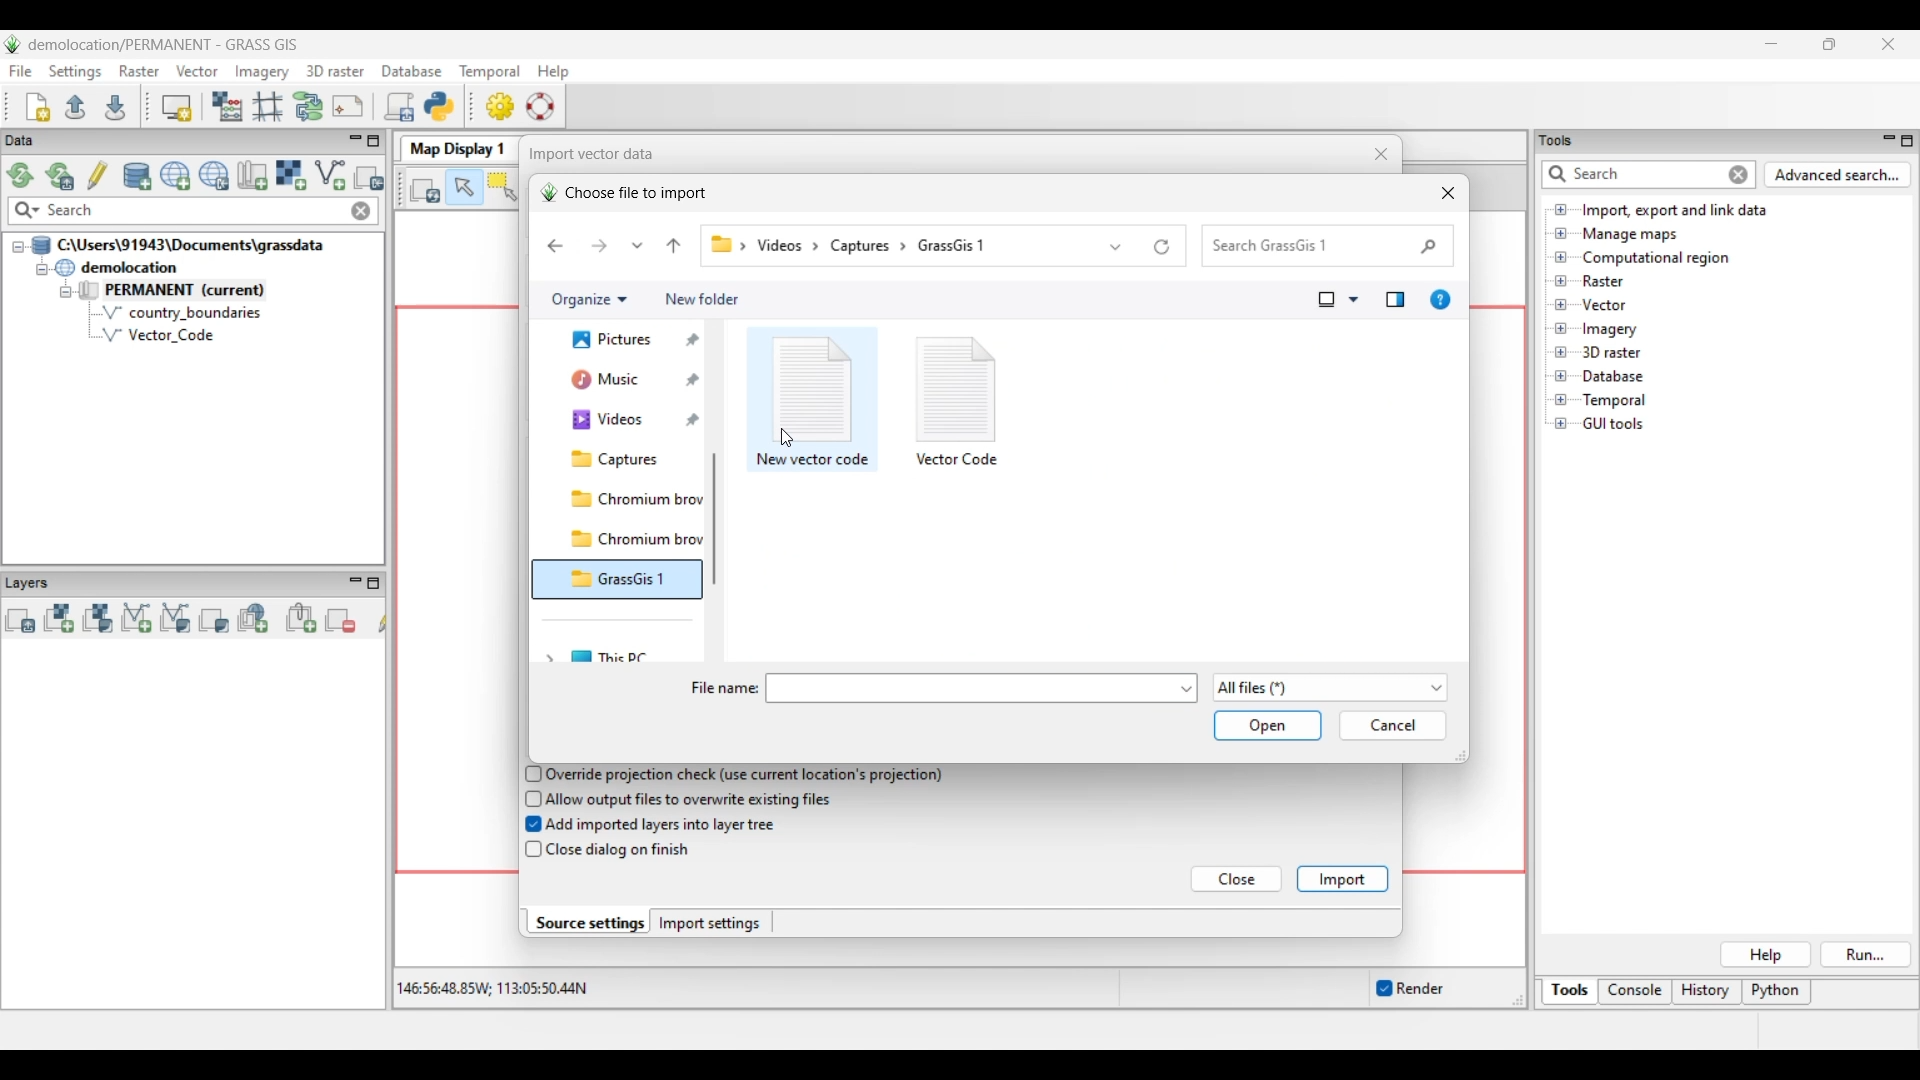 The image size is (1920, 1080). What do you see at coordinates (21, 71) in the screenshot?
I see `File menu` at bounding box center [21, 71].